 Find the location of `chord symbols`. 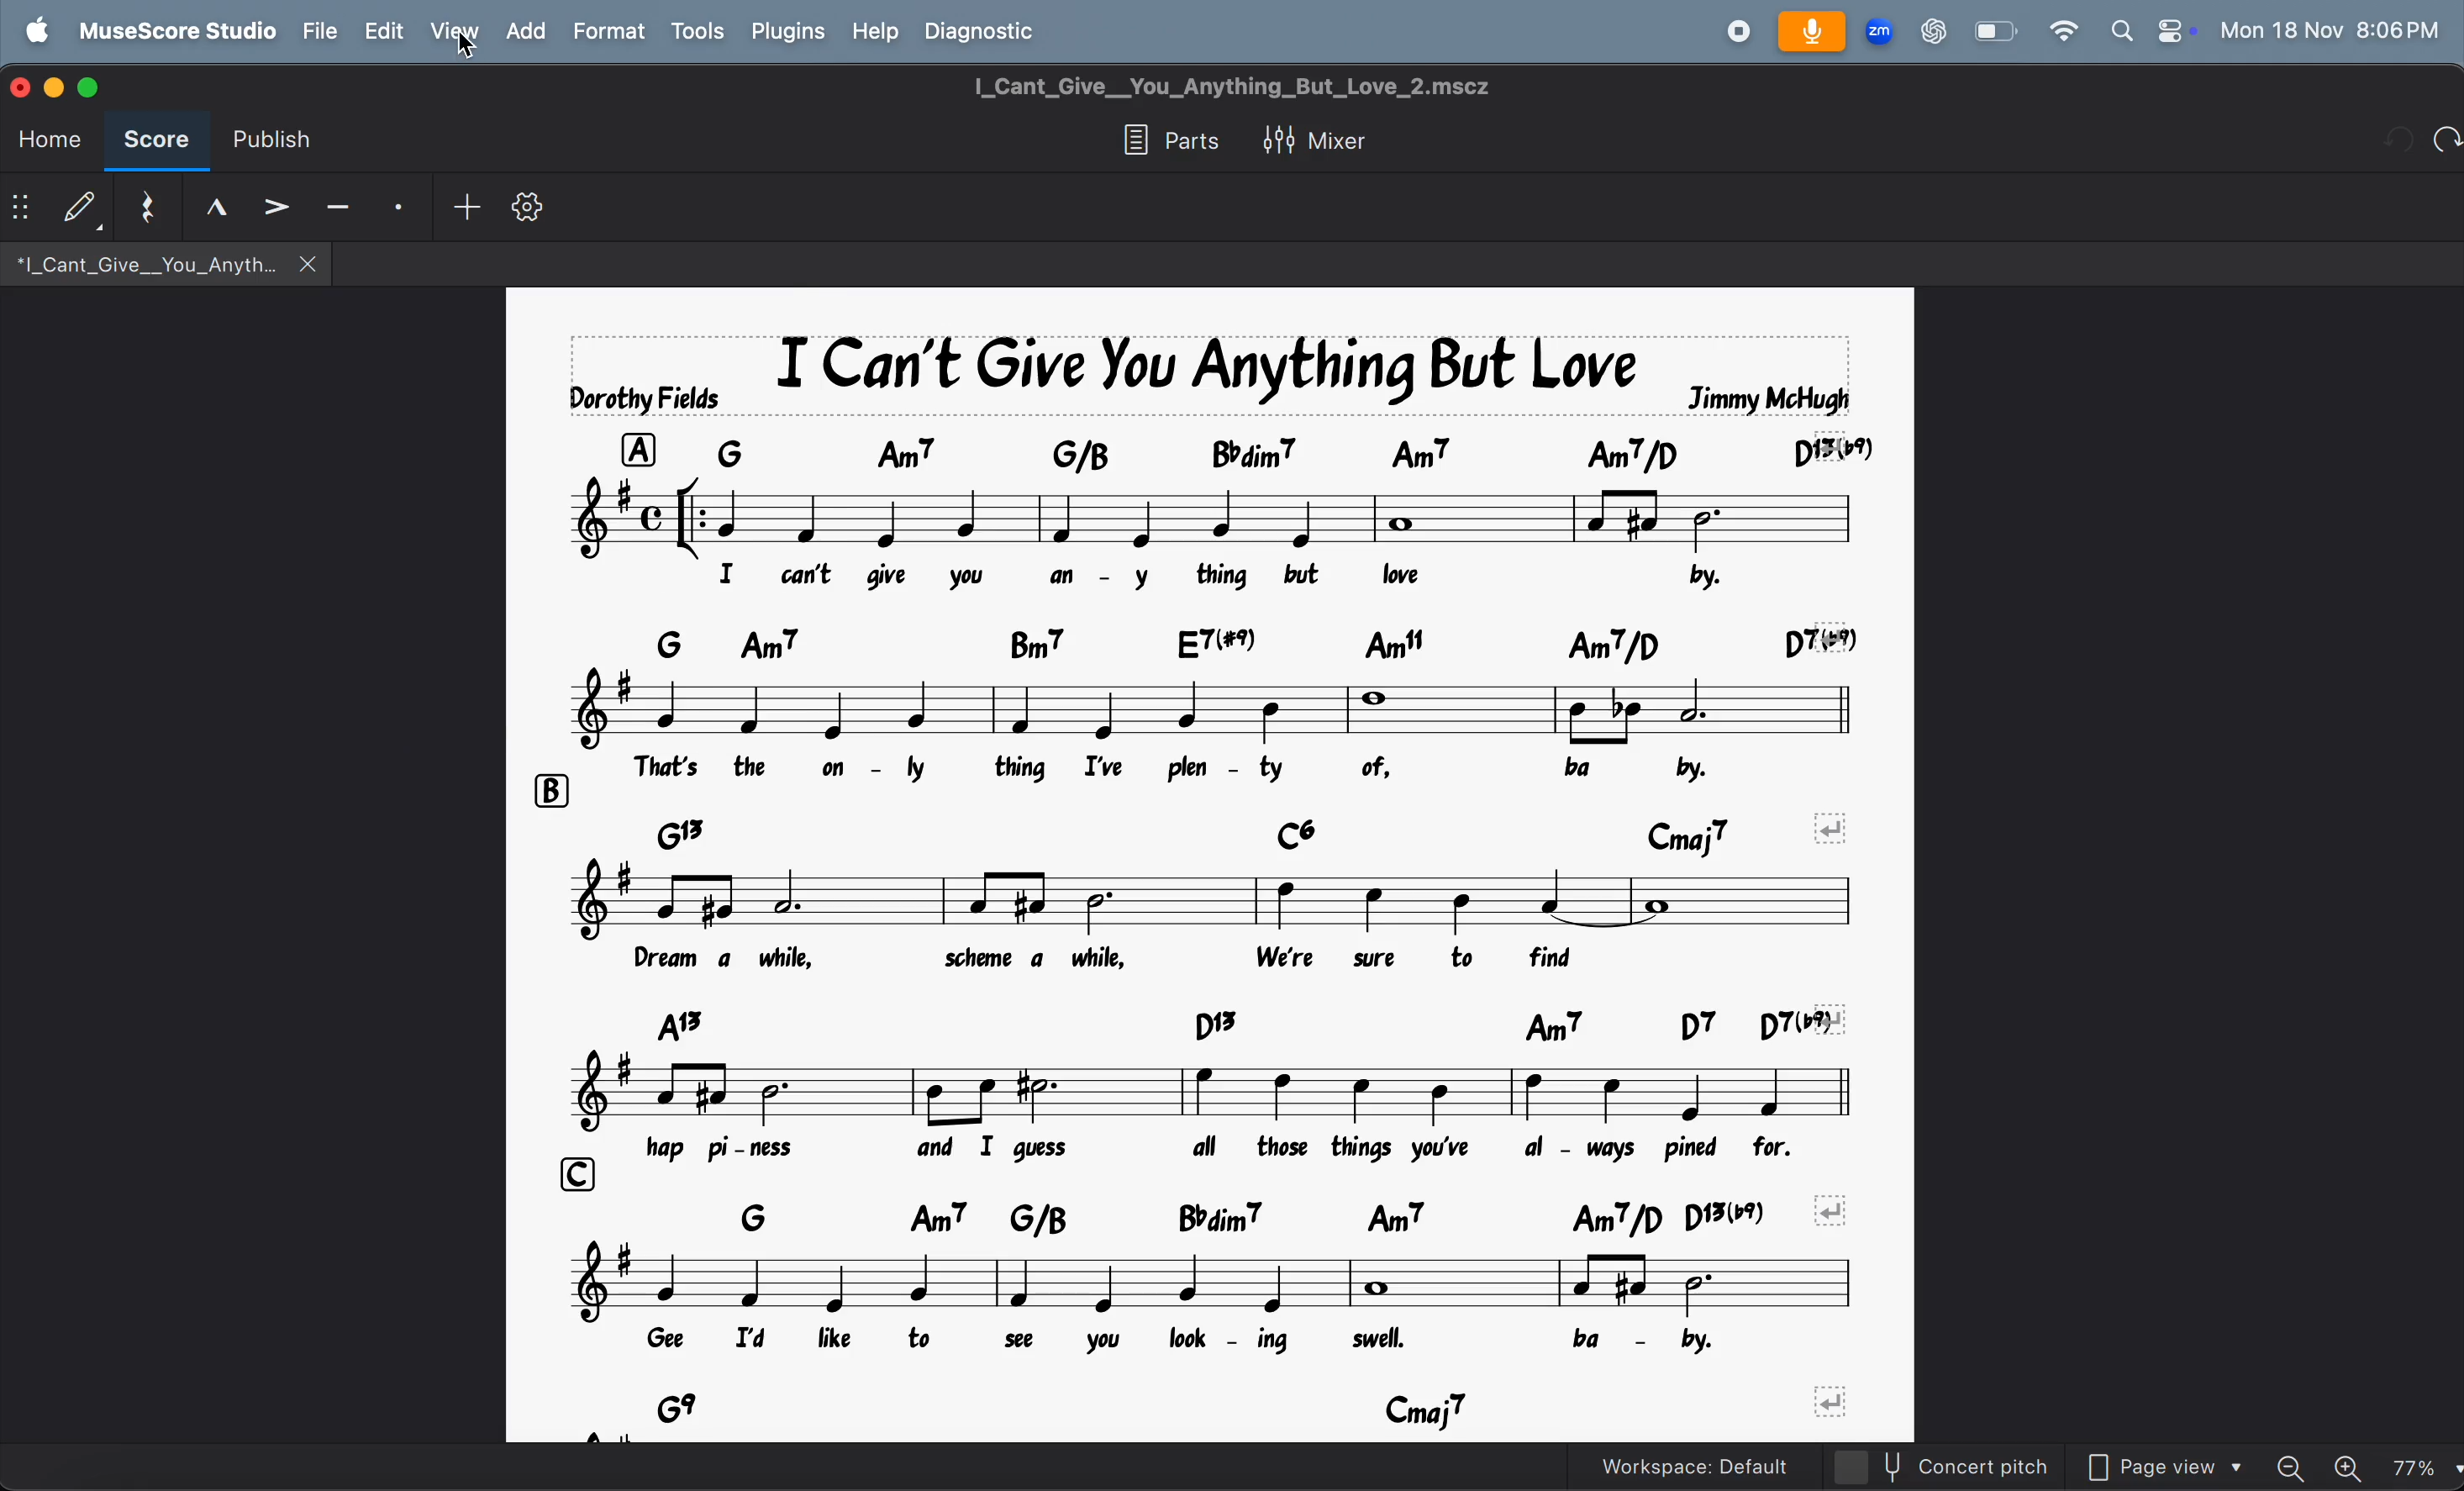

chord symbols is located at coordinates (1262, 1213).